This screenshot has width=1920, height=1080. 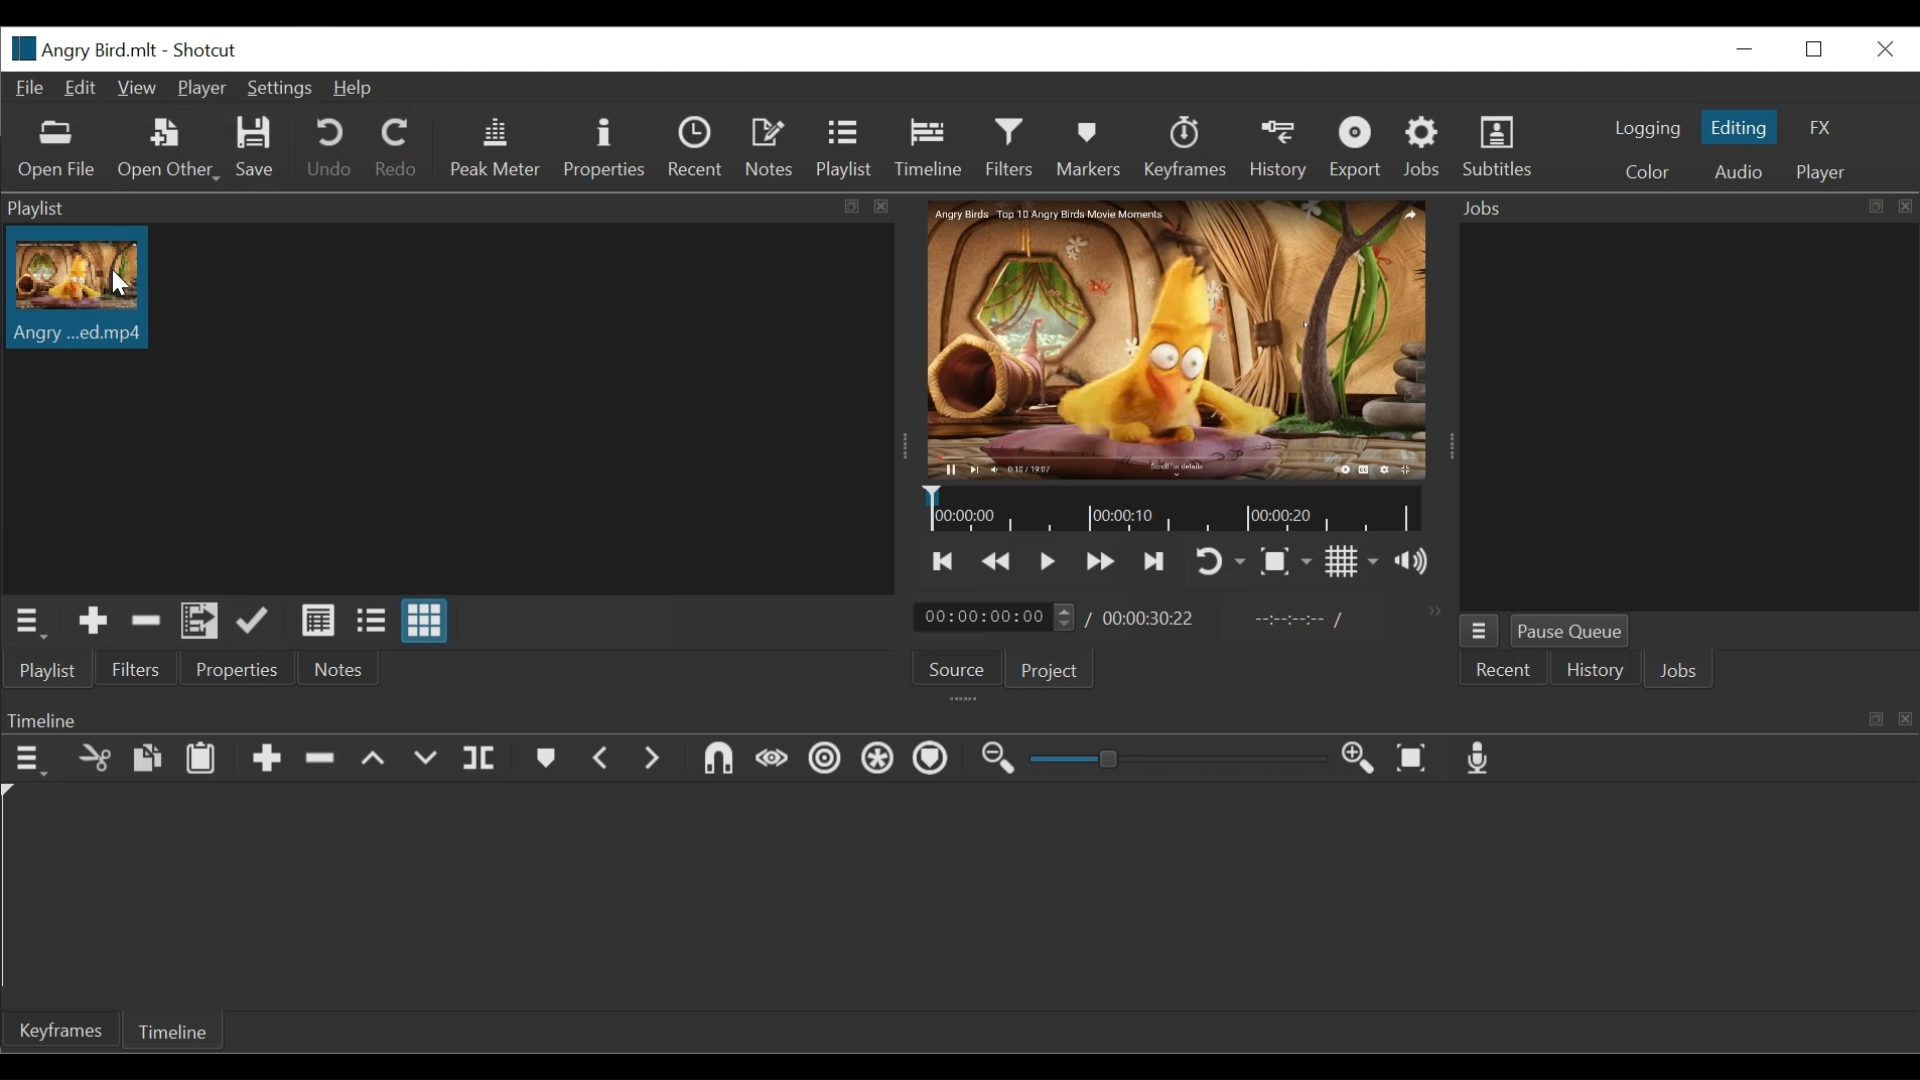 What do you see at coordinates (927, 148) in the screenshot?
I see `Timeline` at bounding box center [927, 148].